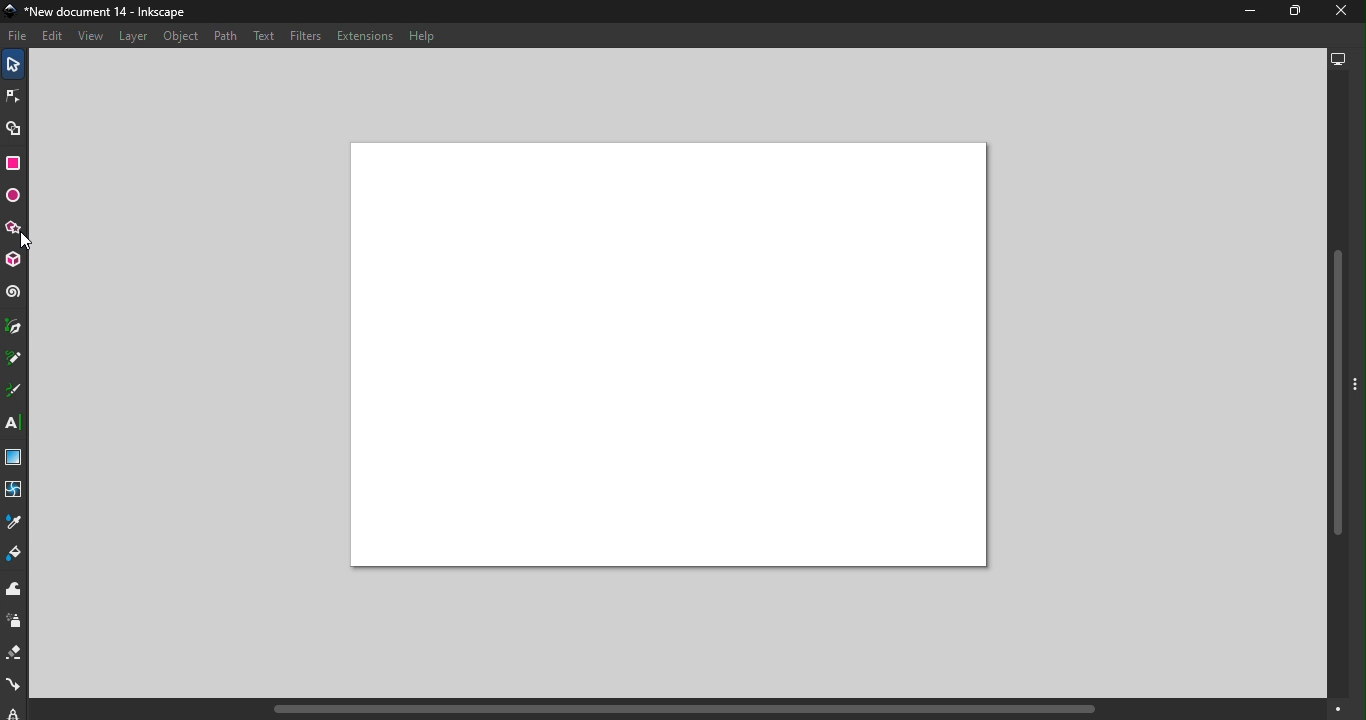  What do you see at coordinates (305, 37) in the screenshot?
I see `Filters` at bounding box center [305, 37].